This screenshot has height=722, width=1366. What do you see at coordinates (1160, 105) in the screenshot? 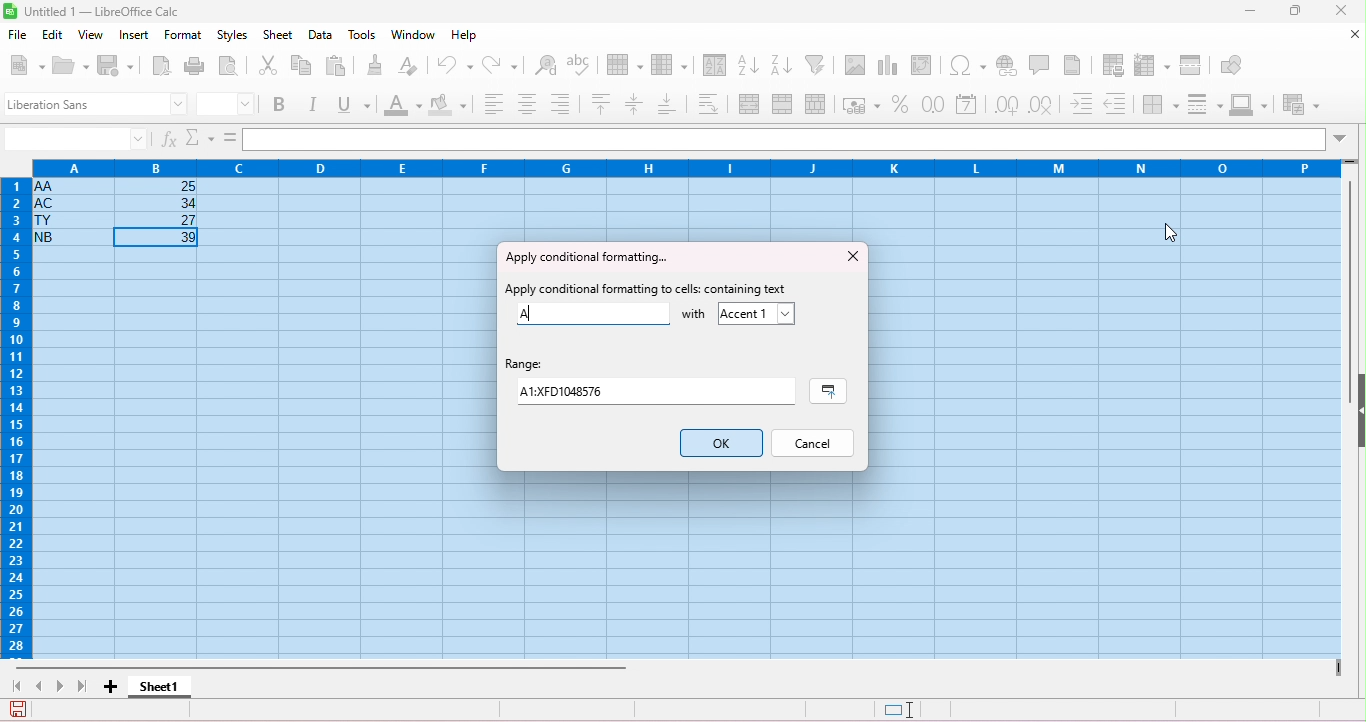
I see `border` at bounding box center [1160, 105].